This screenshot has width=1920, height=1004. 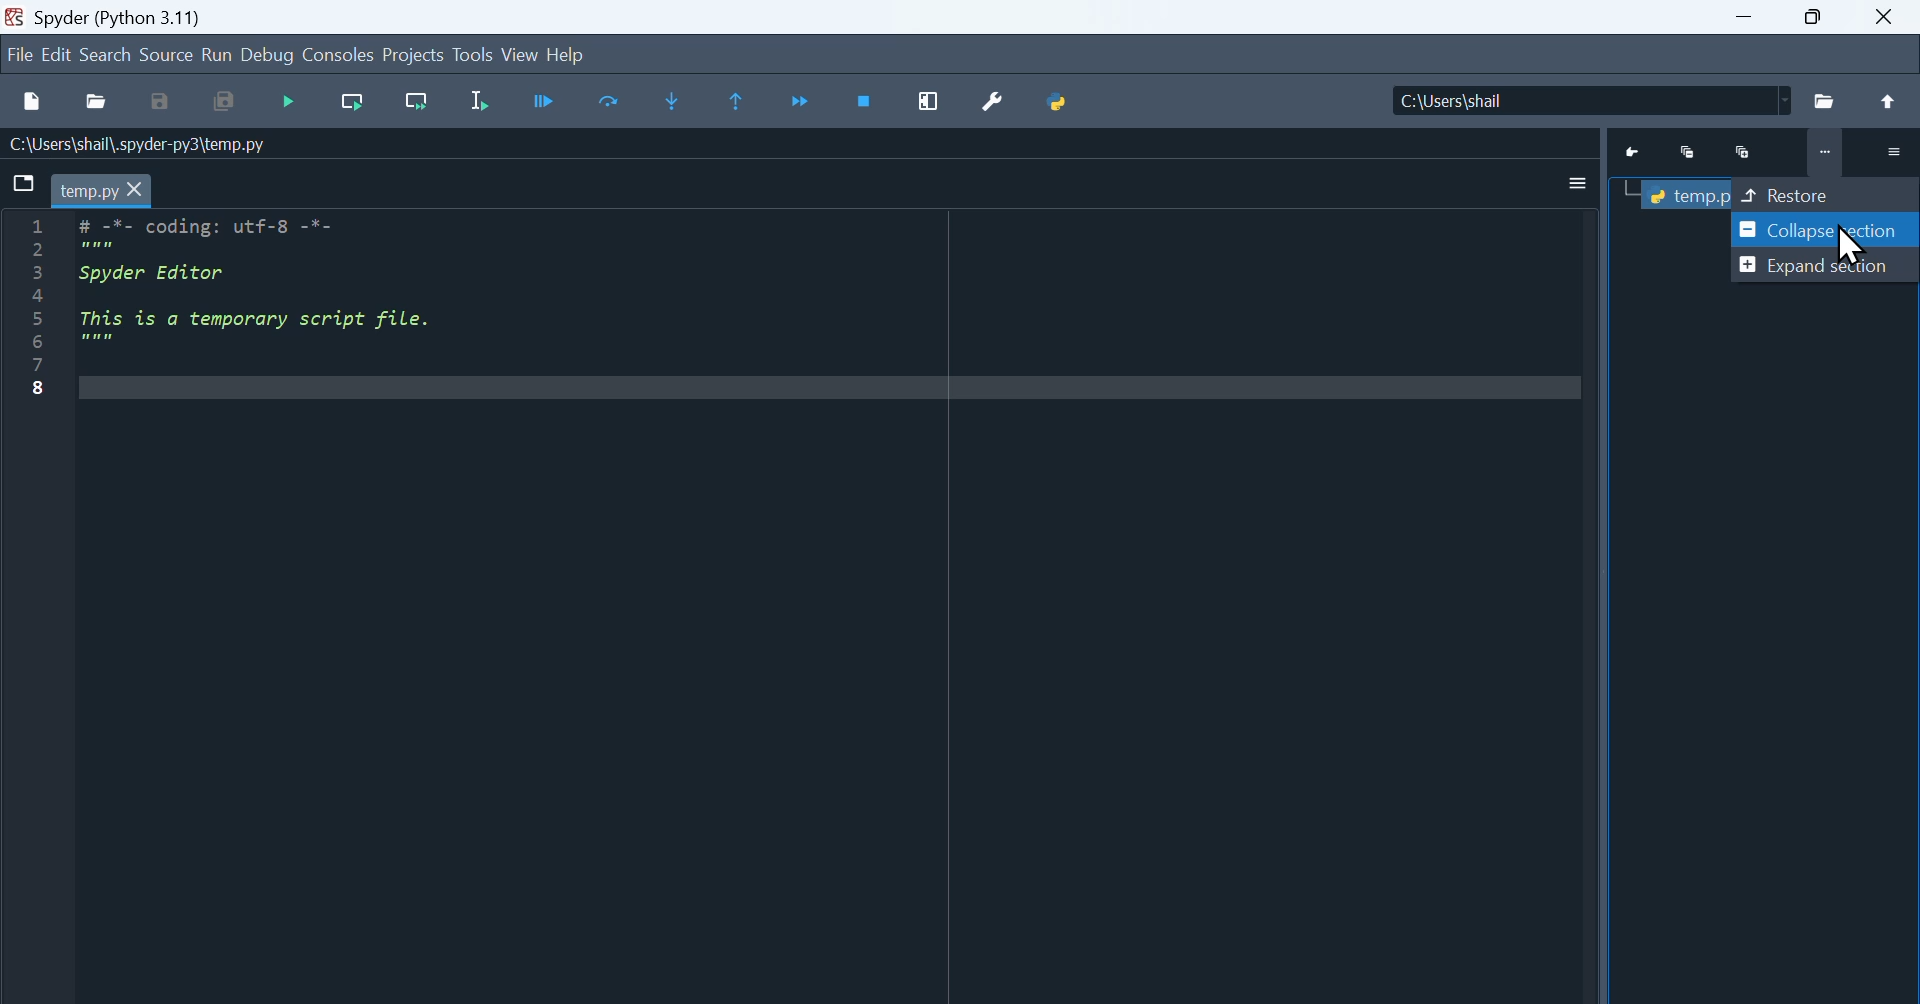 What do you see at coordinates (286, 284) in the screenshot?
I see `Code` at bounding box center [286, 284].